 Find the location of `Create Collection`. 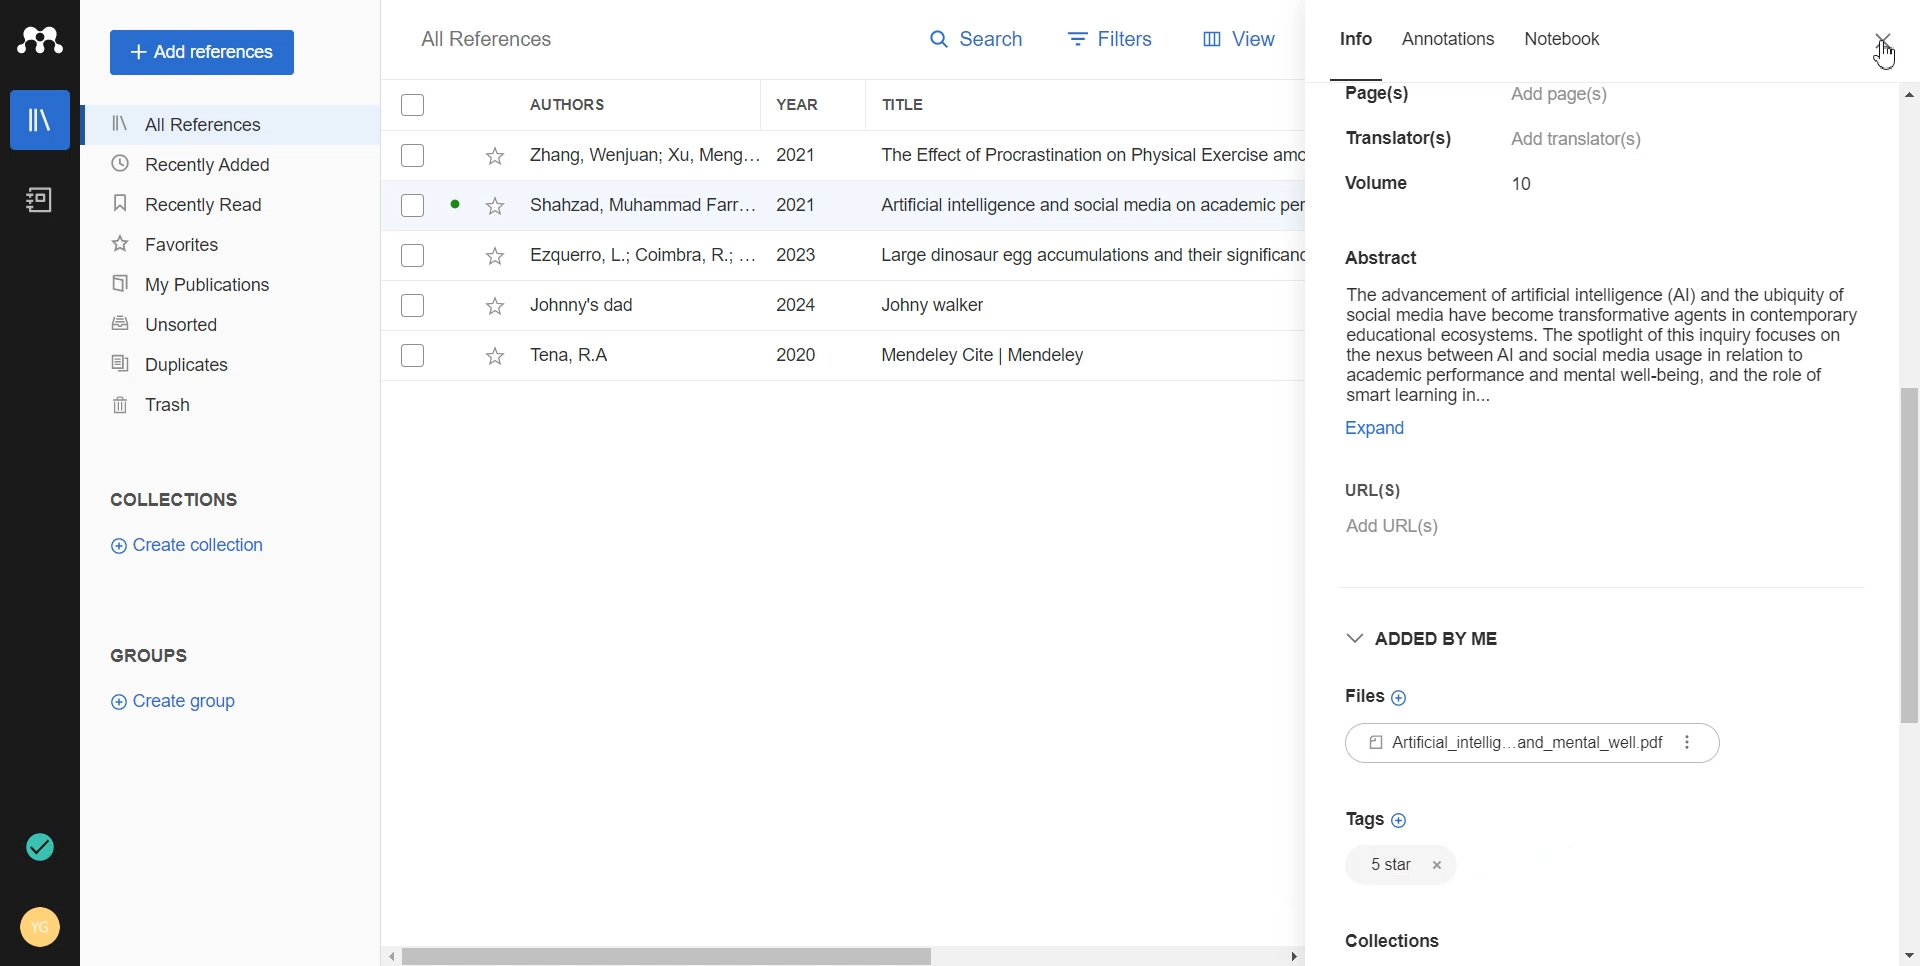

Create Collection is located at coordinates (190, 546).